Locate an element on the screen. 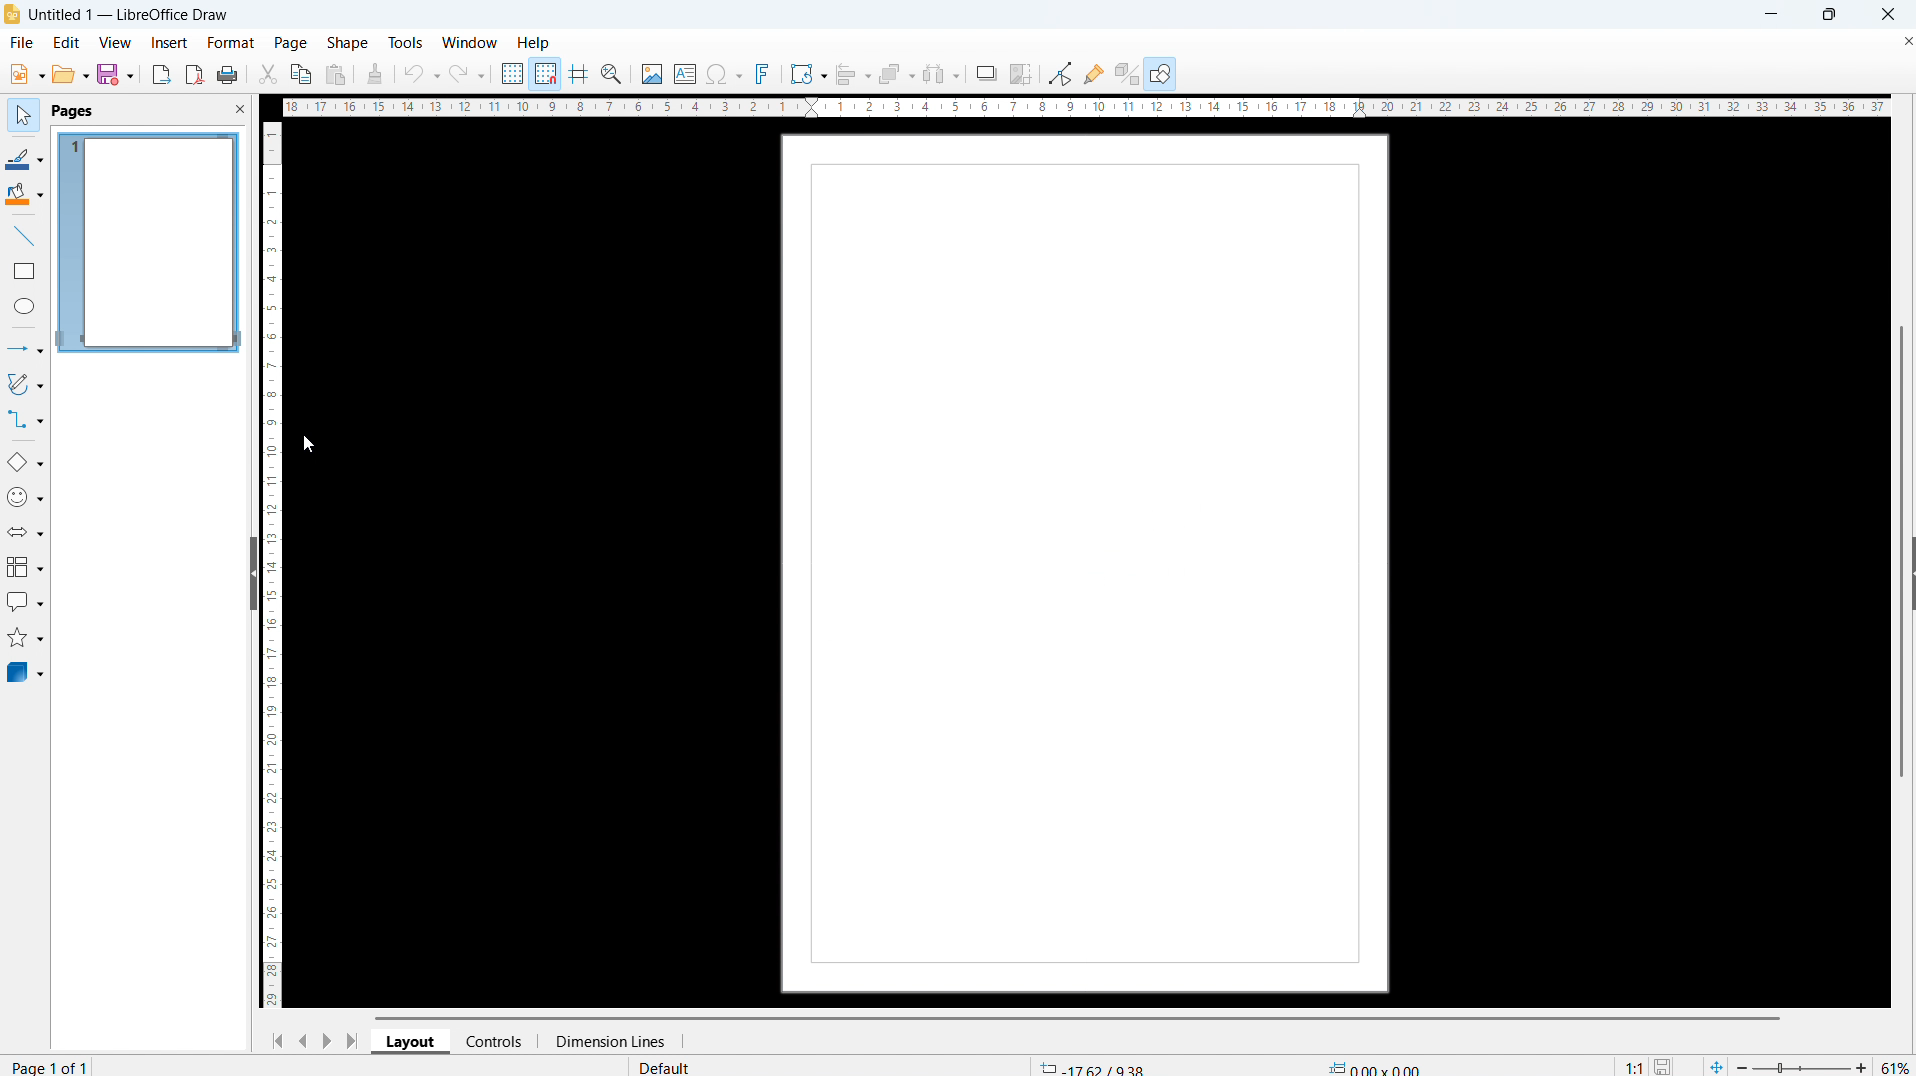  basic shapes is located at coordinates (25, 463).